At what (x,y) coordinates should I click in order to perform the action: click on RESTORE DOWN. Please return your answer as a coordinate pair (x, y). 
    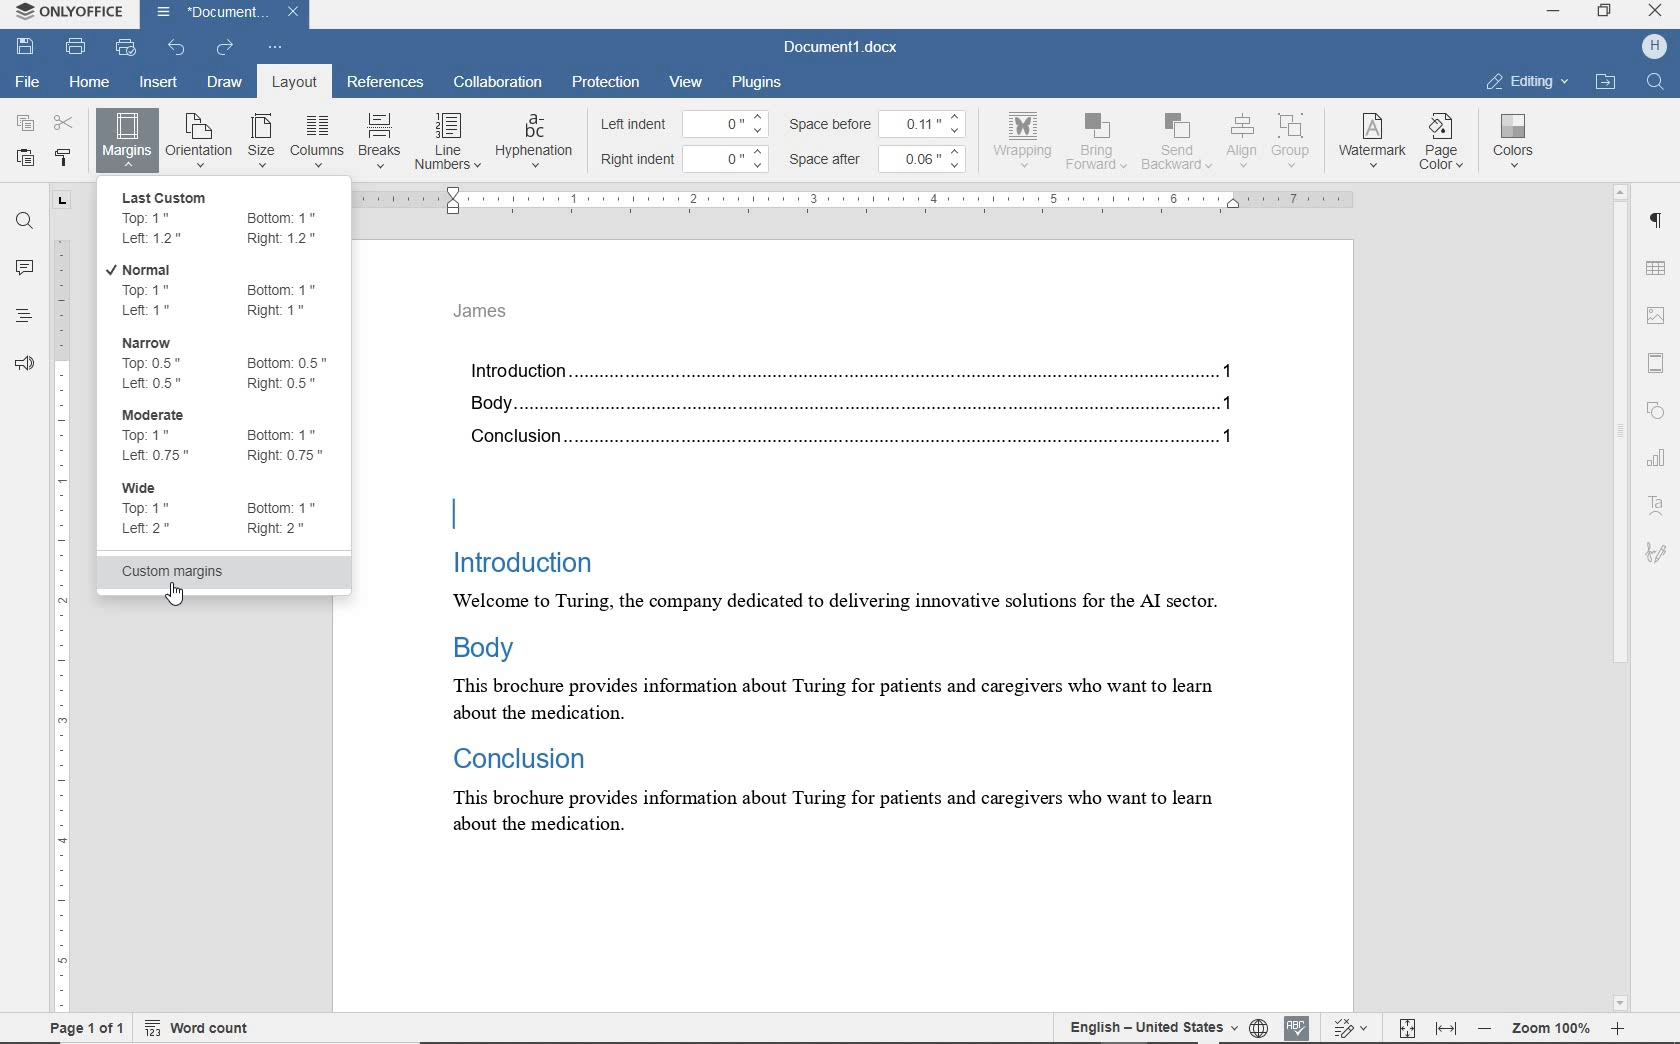
    Looking at the image, I should click on (1608, 13).